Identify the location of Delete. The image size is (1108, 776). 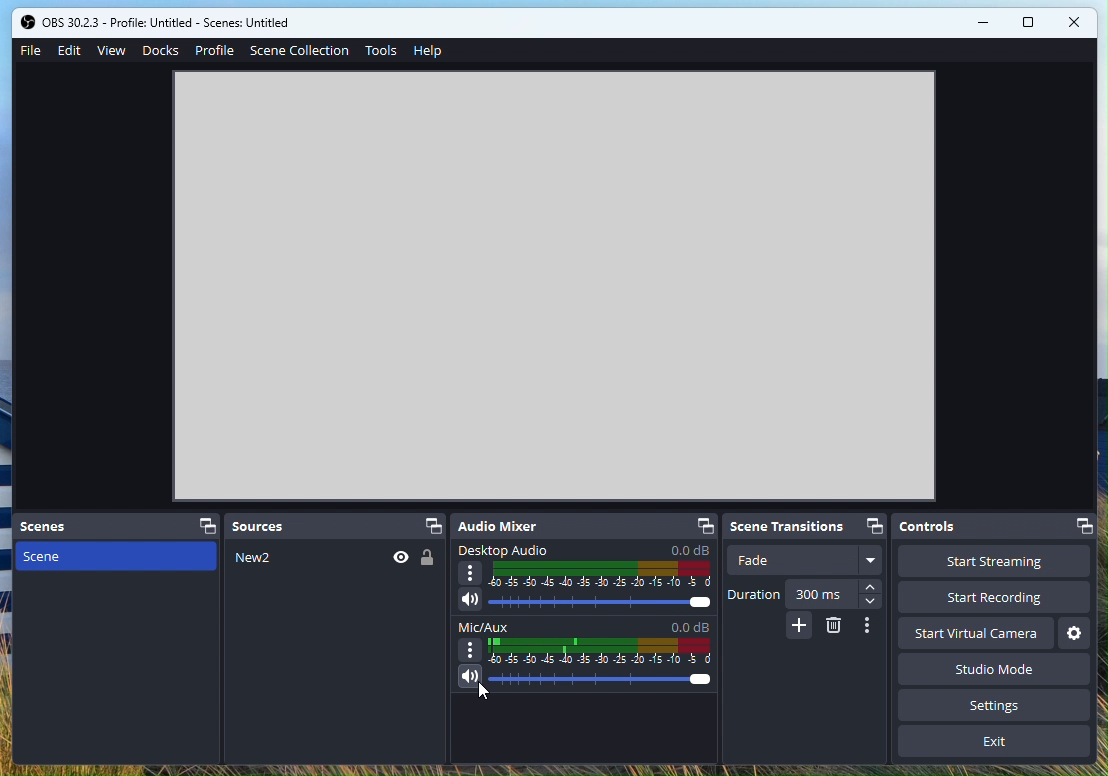
(834, 626).